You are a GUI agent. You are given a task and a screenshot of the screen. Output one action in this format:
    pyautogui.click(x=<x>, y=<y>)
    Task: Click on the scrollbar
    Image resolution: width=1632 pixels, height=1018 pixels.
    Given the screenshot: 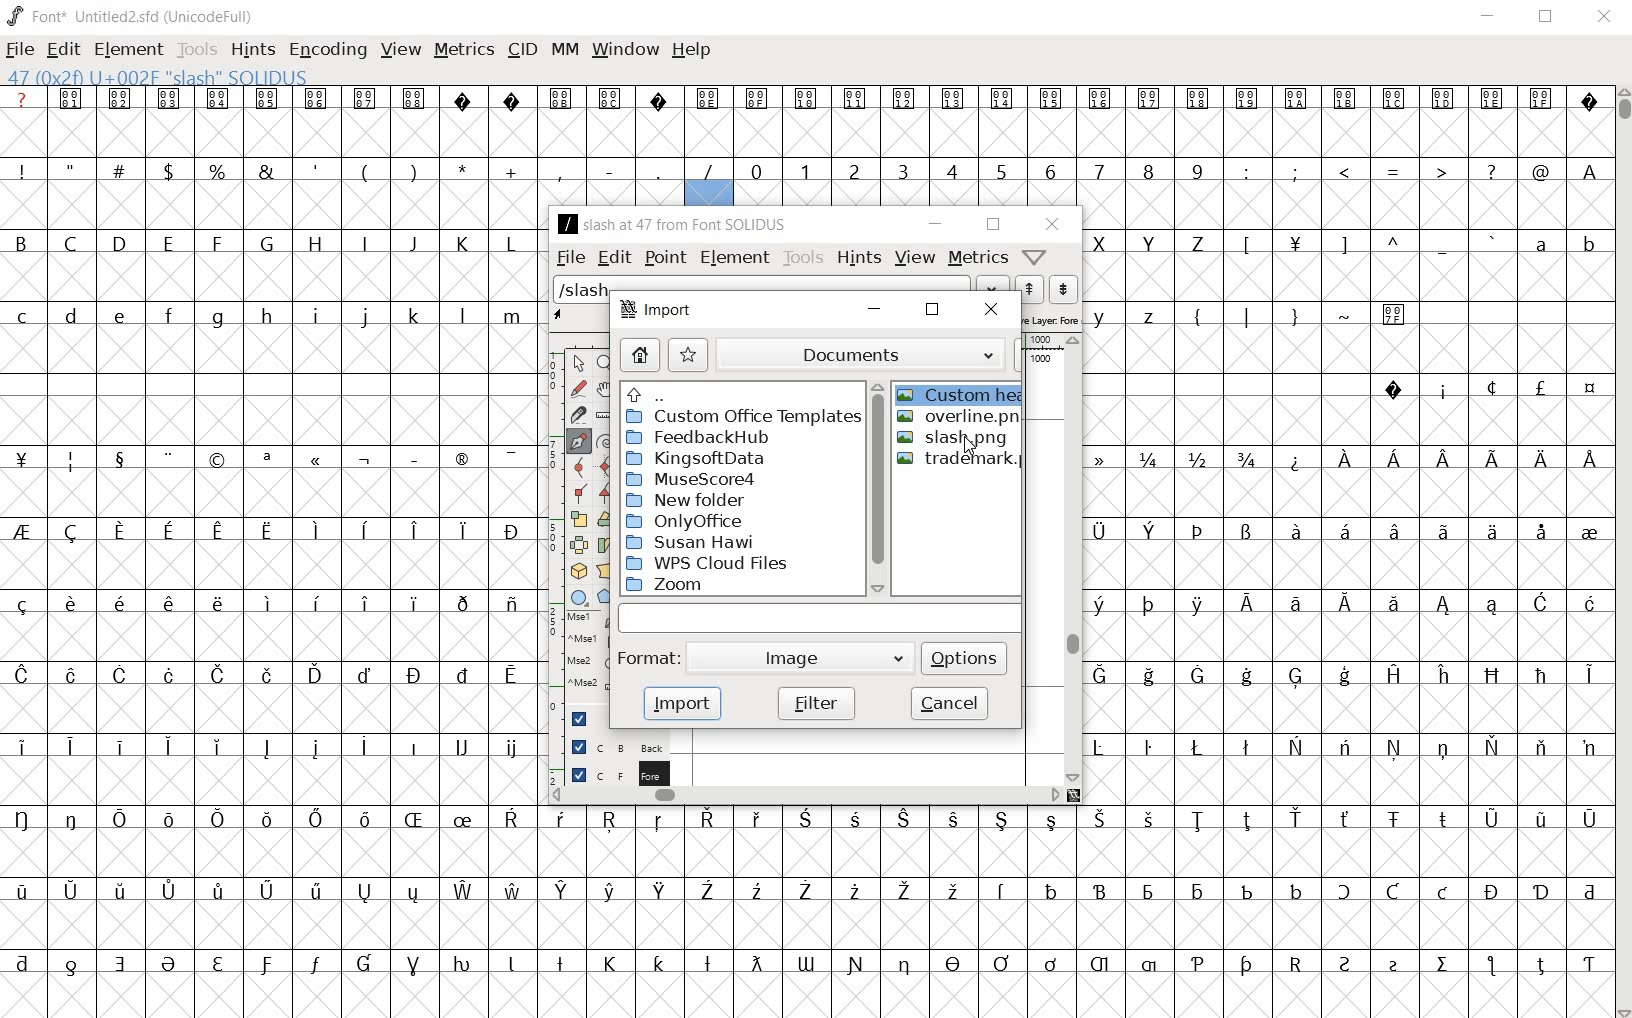 What is the action you would take?
    pyautogui.click(x=804, y=797)
    